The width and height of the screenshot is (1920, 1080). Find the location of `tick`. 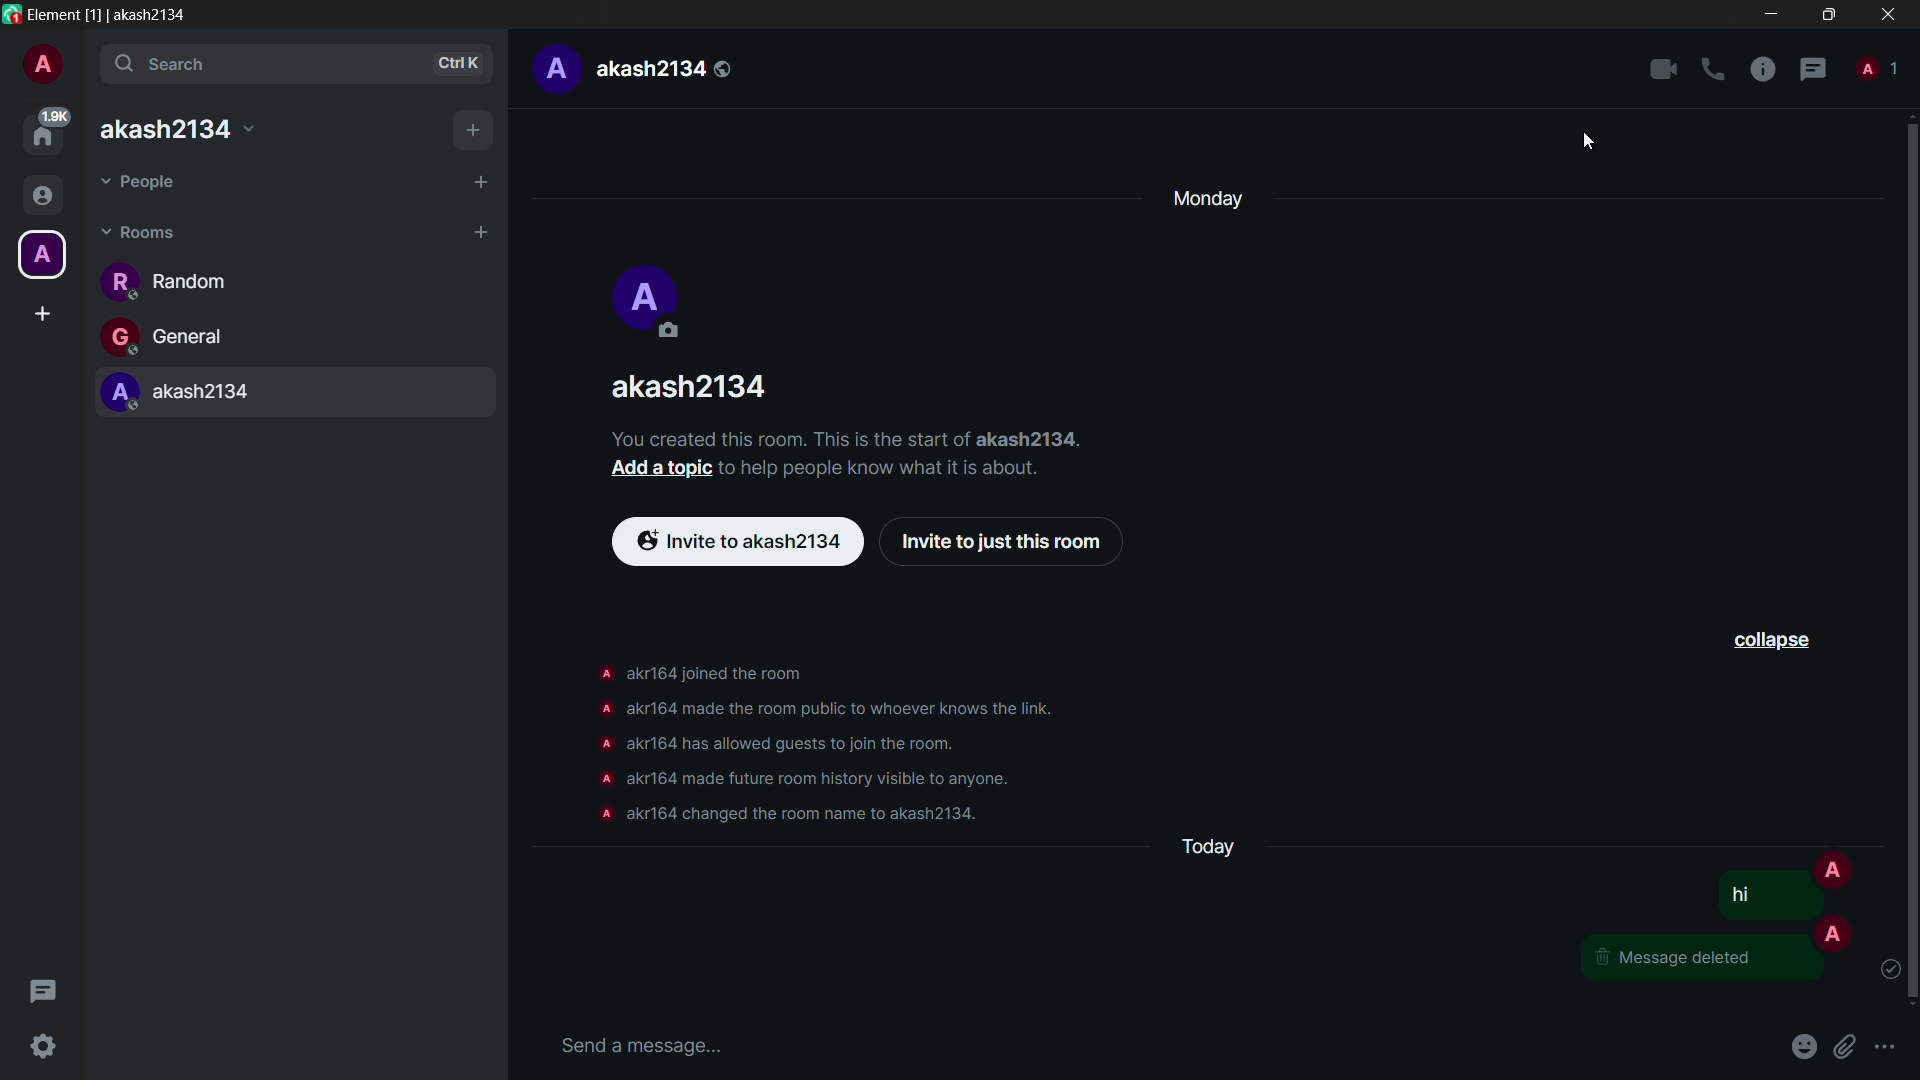

tick is located at coordinates (1888, 971).